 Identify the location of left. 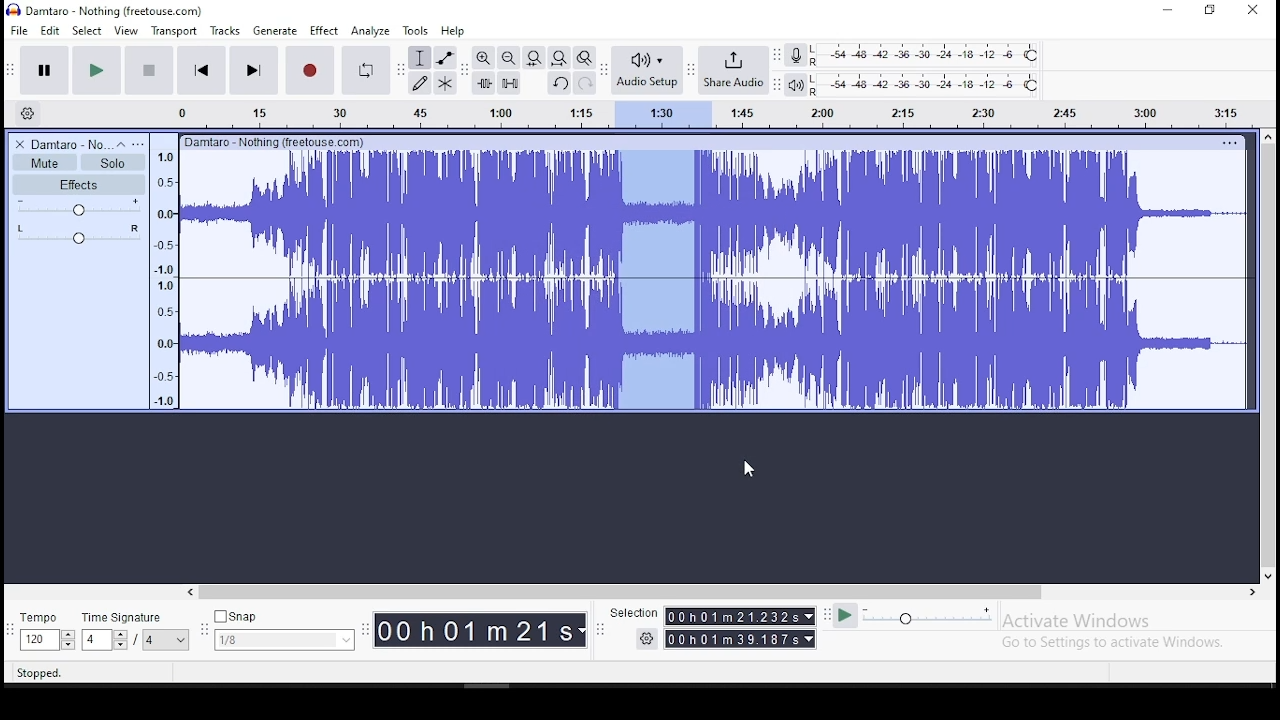
(189, 592).